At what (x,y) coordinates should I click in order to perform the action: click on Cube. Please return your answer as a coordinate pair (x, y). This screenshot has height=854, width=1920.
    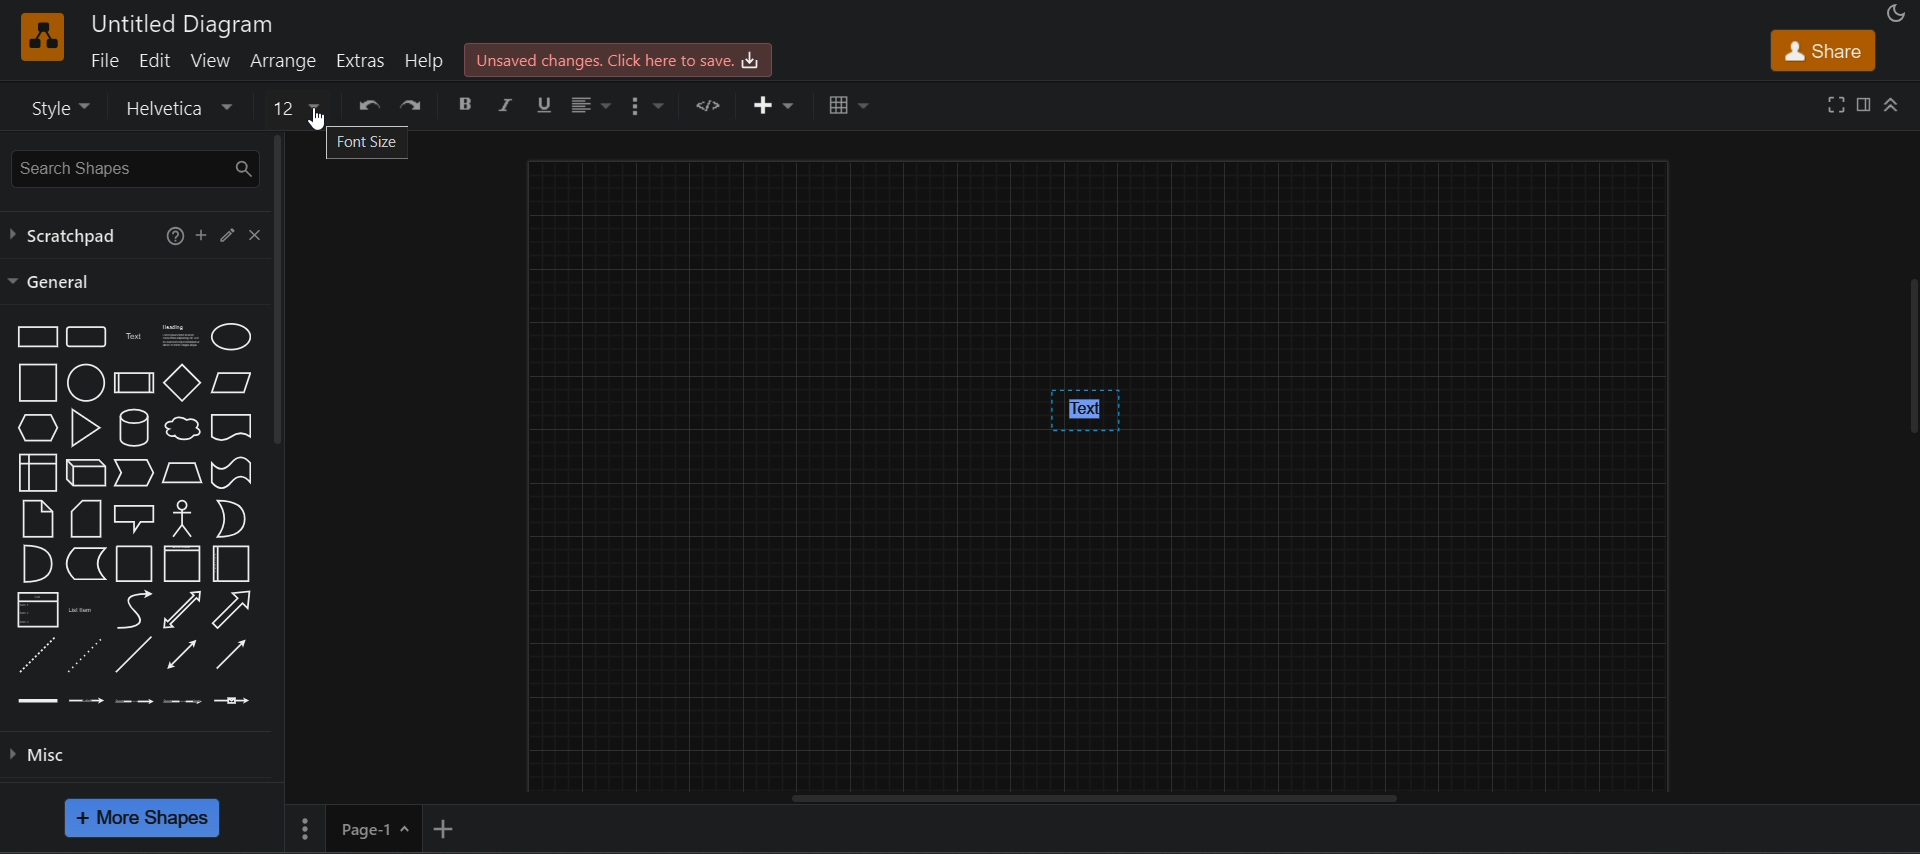
    Looking at the image, I should click on (86, 472).